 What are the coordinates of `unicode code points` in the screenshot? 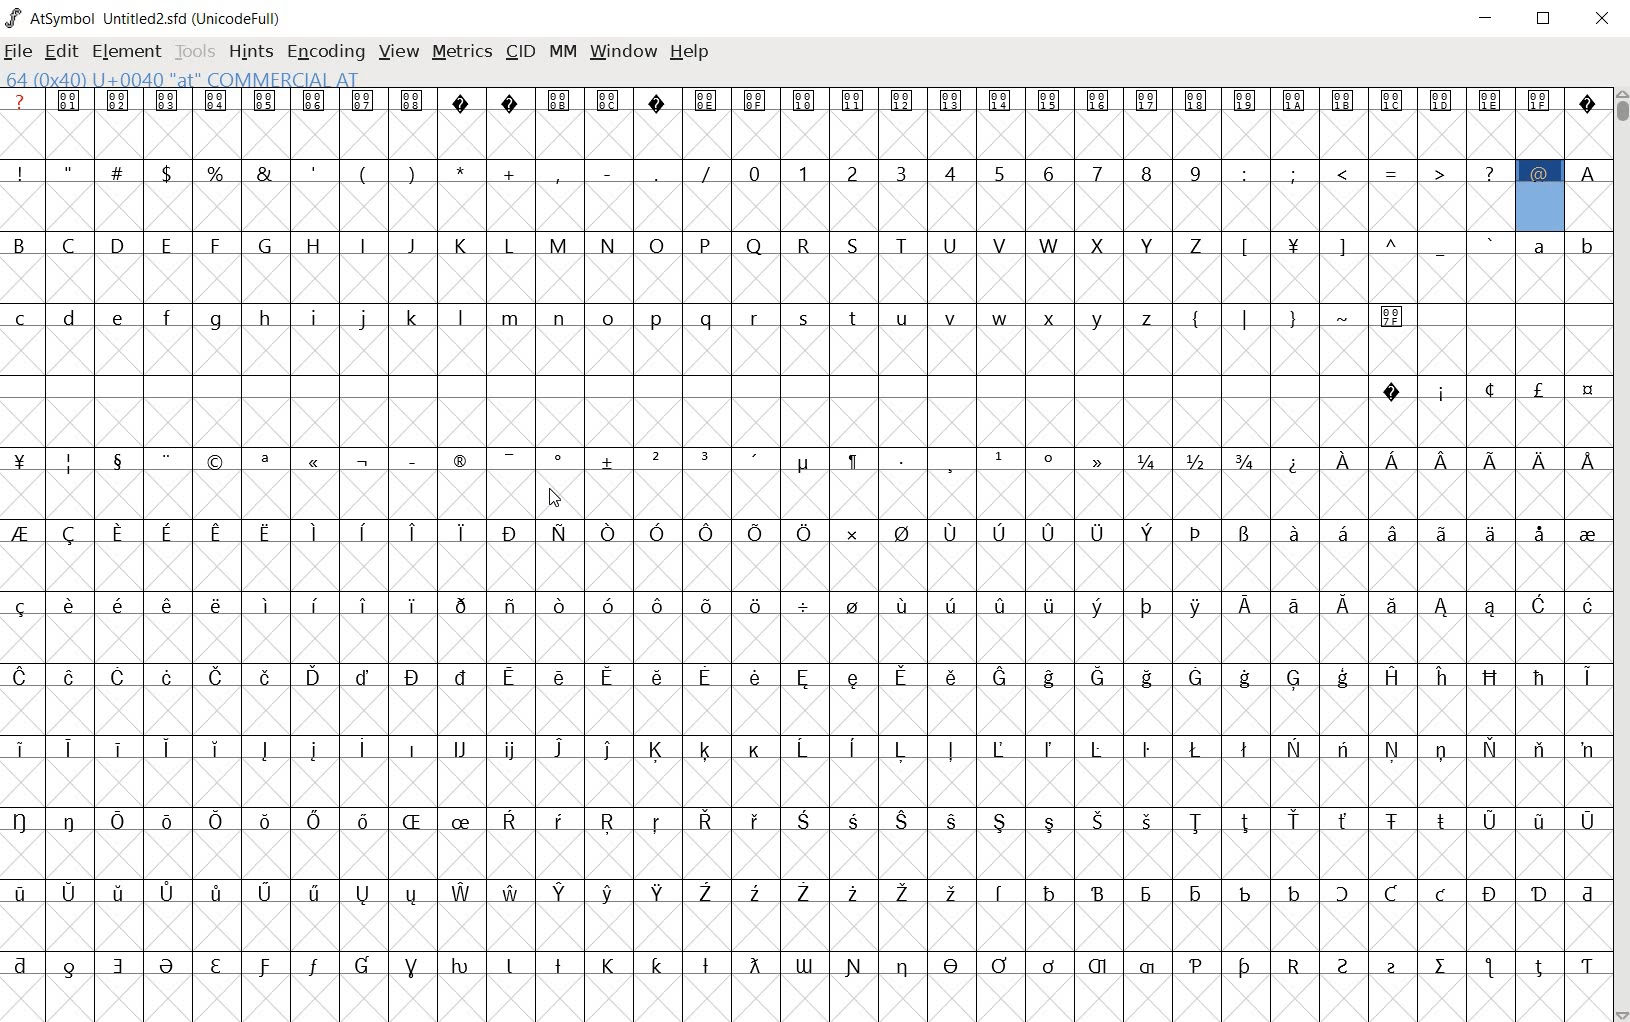 It's located at (1128, 100).